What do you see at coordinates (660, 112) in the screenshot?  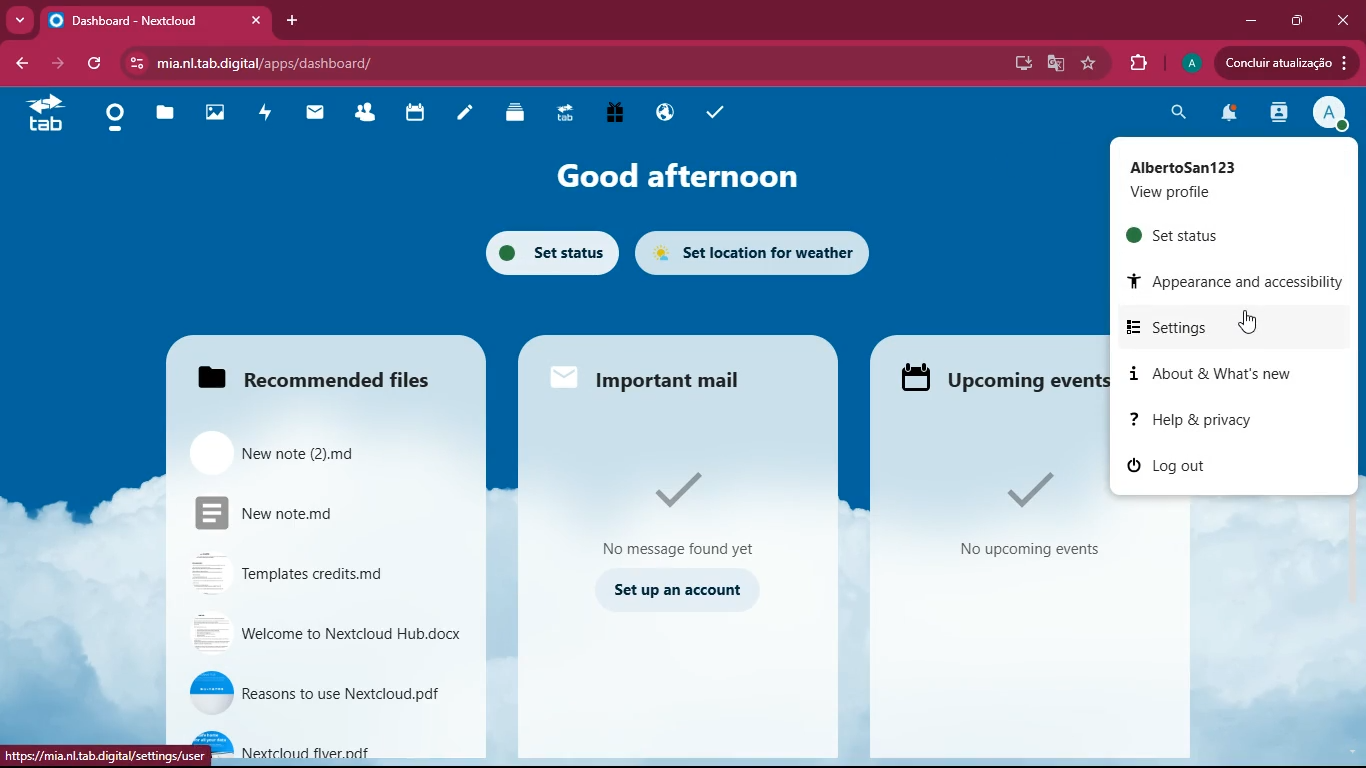 I see `public` at bounding box center [660, 112].